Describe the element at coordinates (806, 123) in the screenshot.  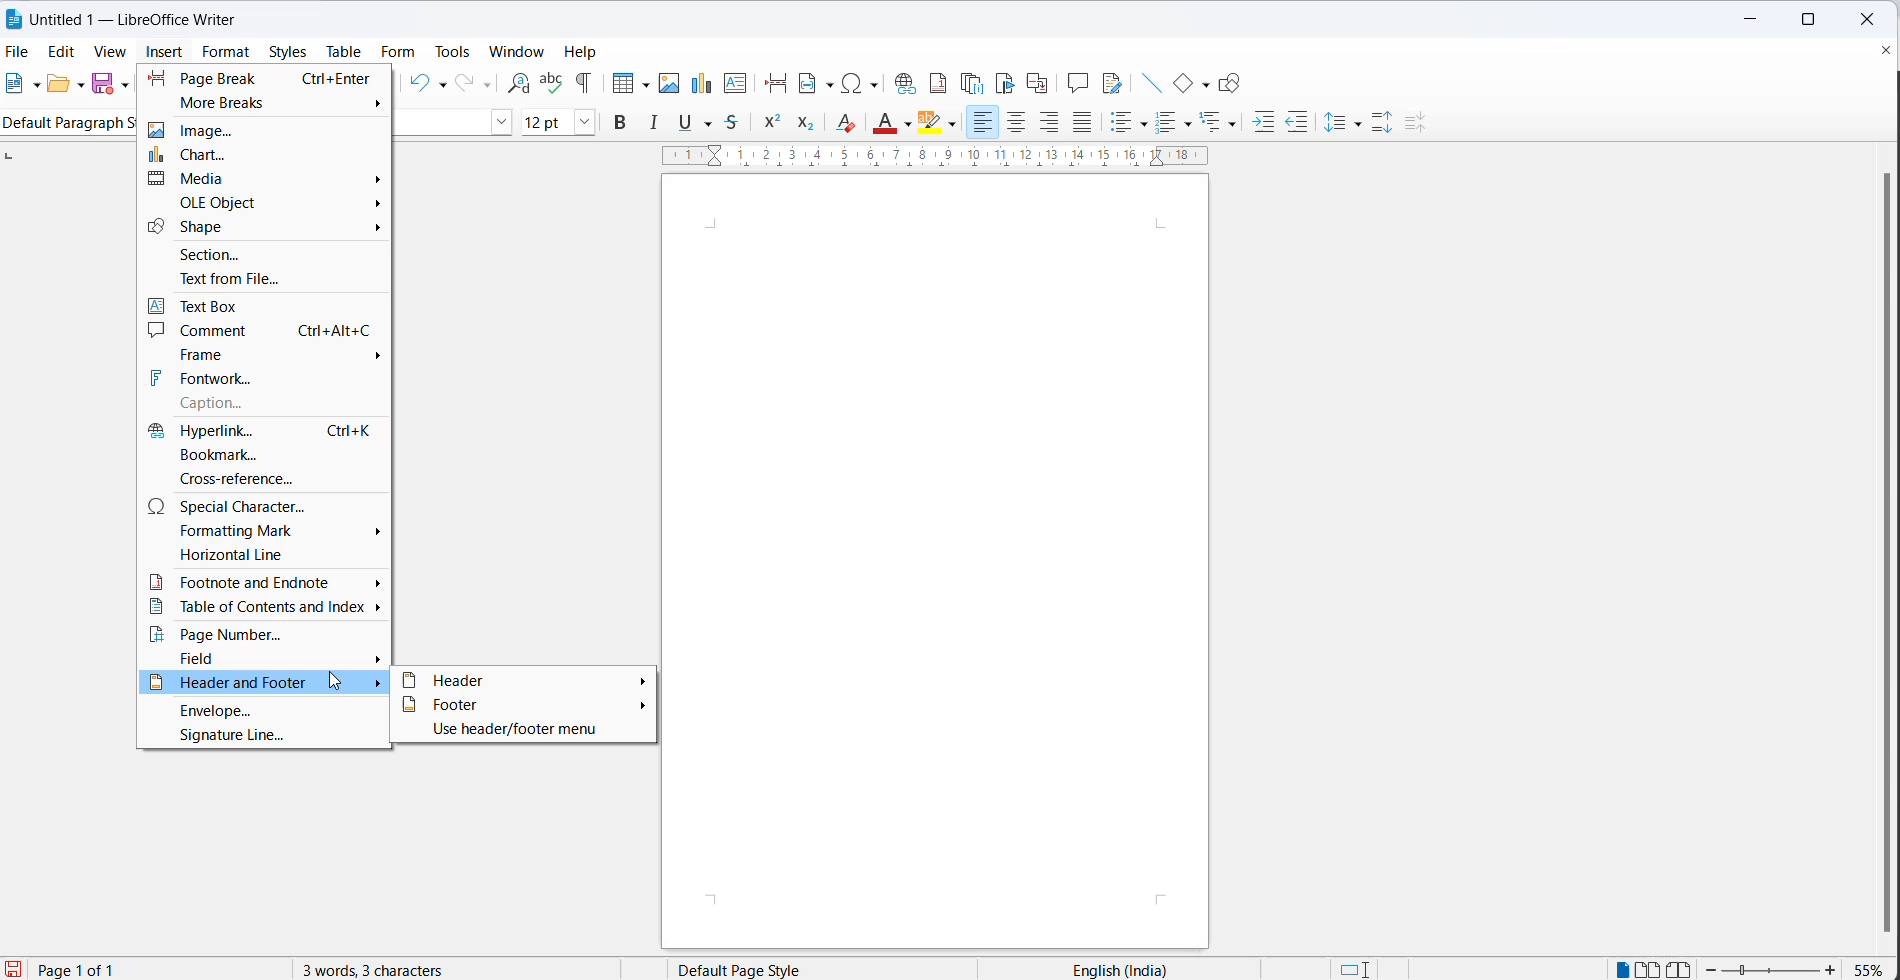
I see `subscript` at that location.